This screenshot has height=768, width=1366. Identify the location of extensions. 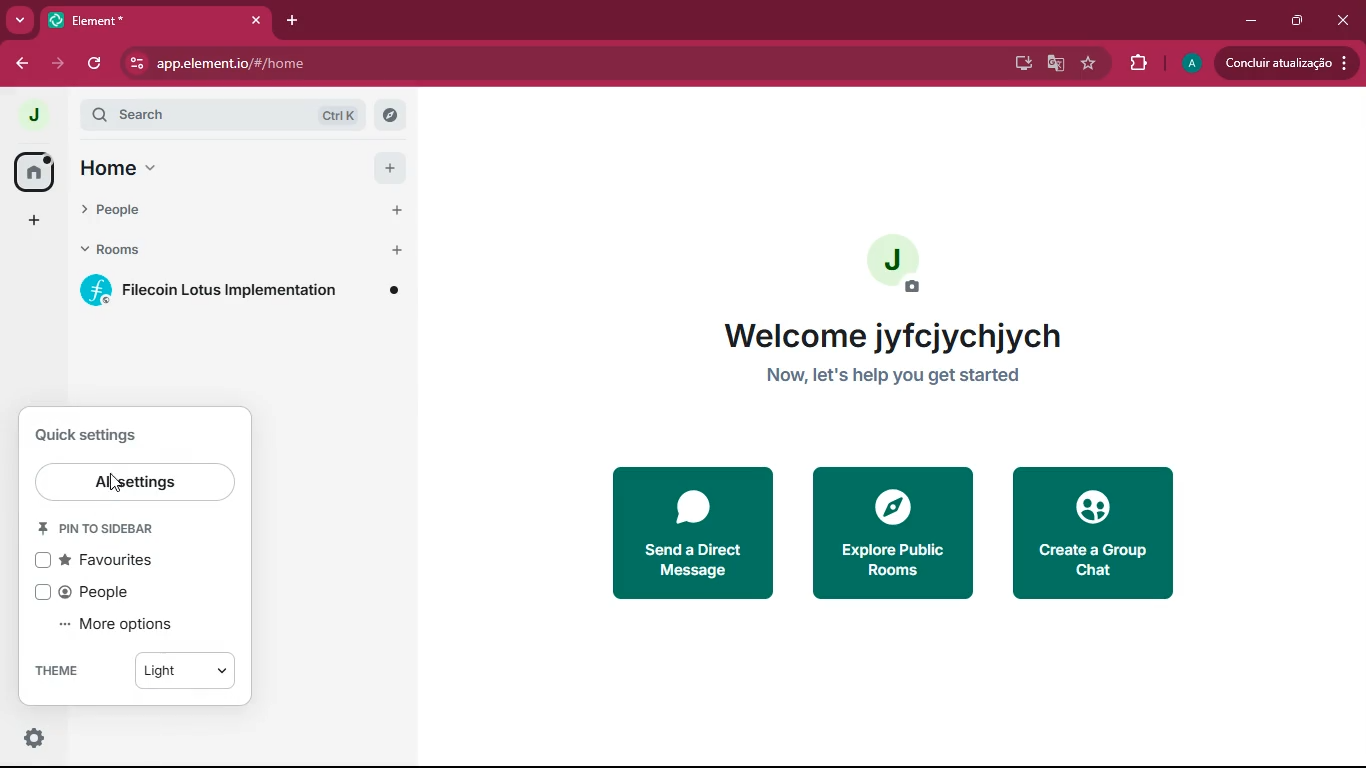
(1137, 61).